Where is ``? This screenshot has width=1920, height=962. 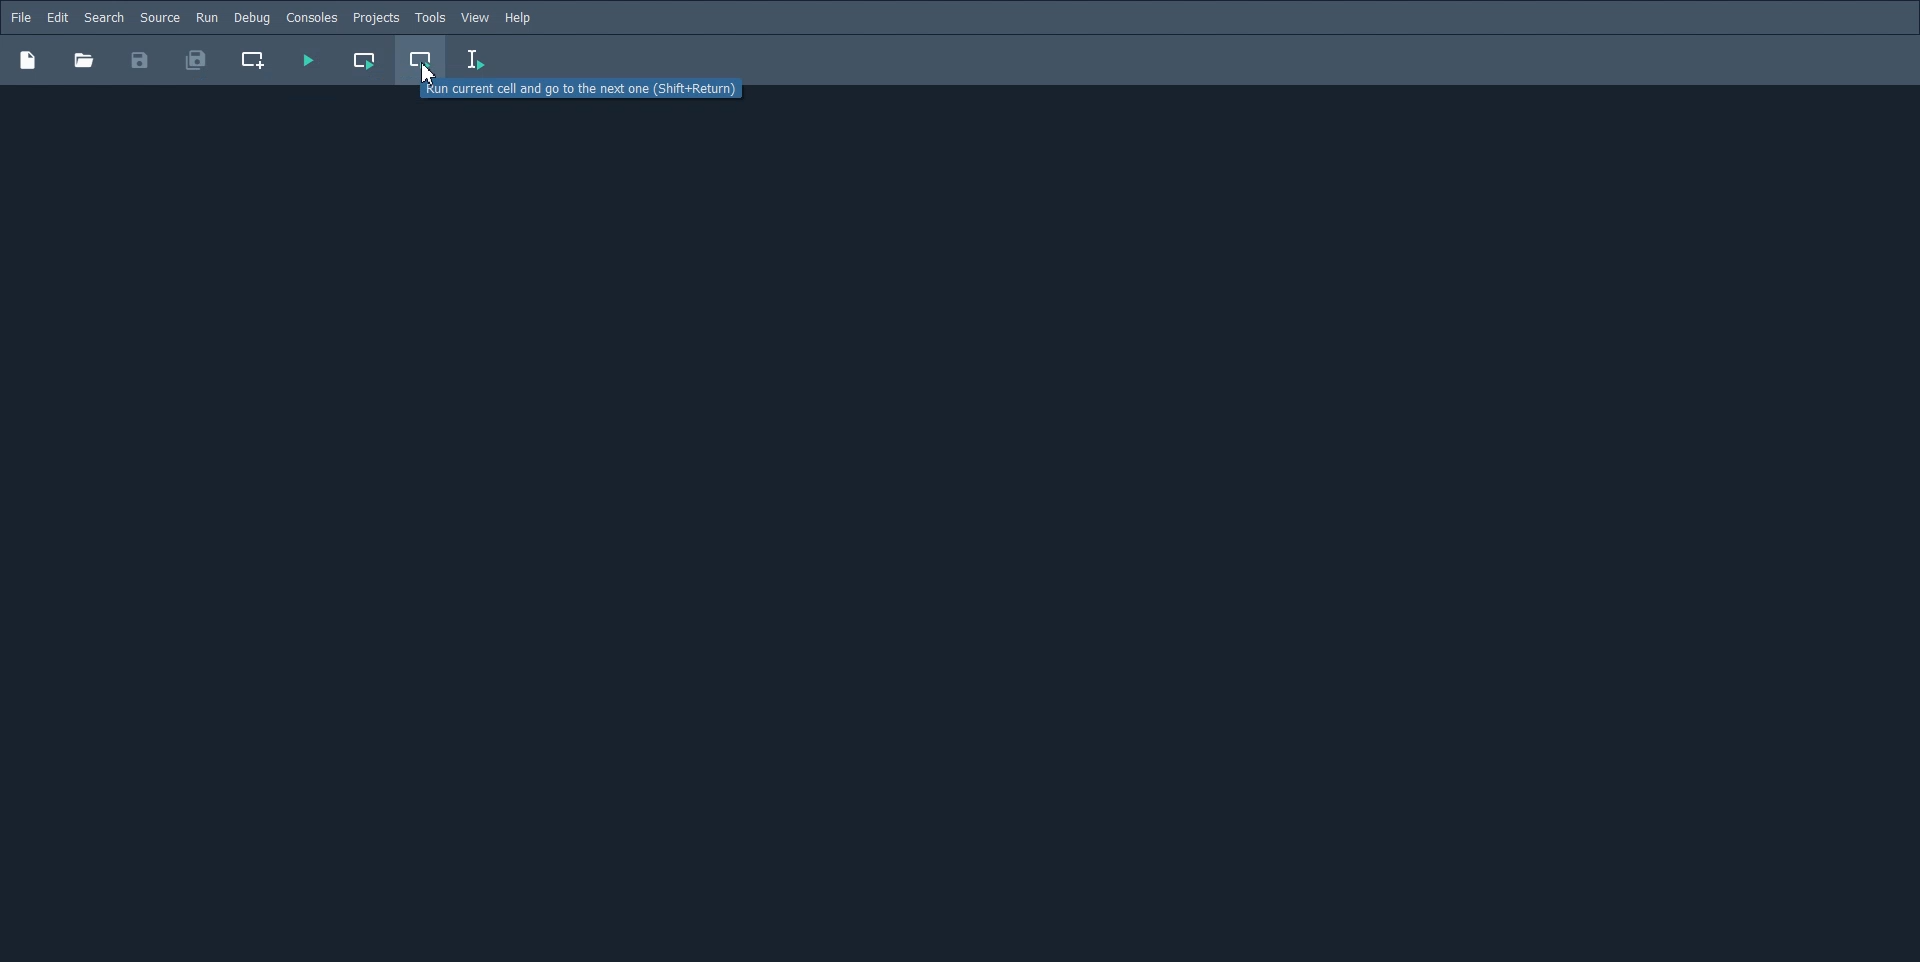  is located at coordinates (83, 60).